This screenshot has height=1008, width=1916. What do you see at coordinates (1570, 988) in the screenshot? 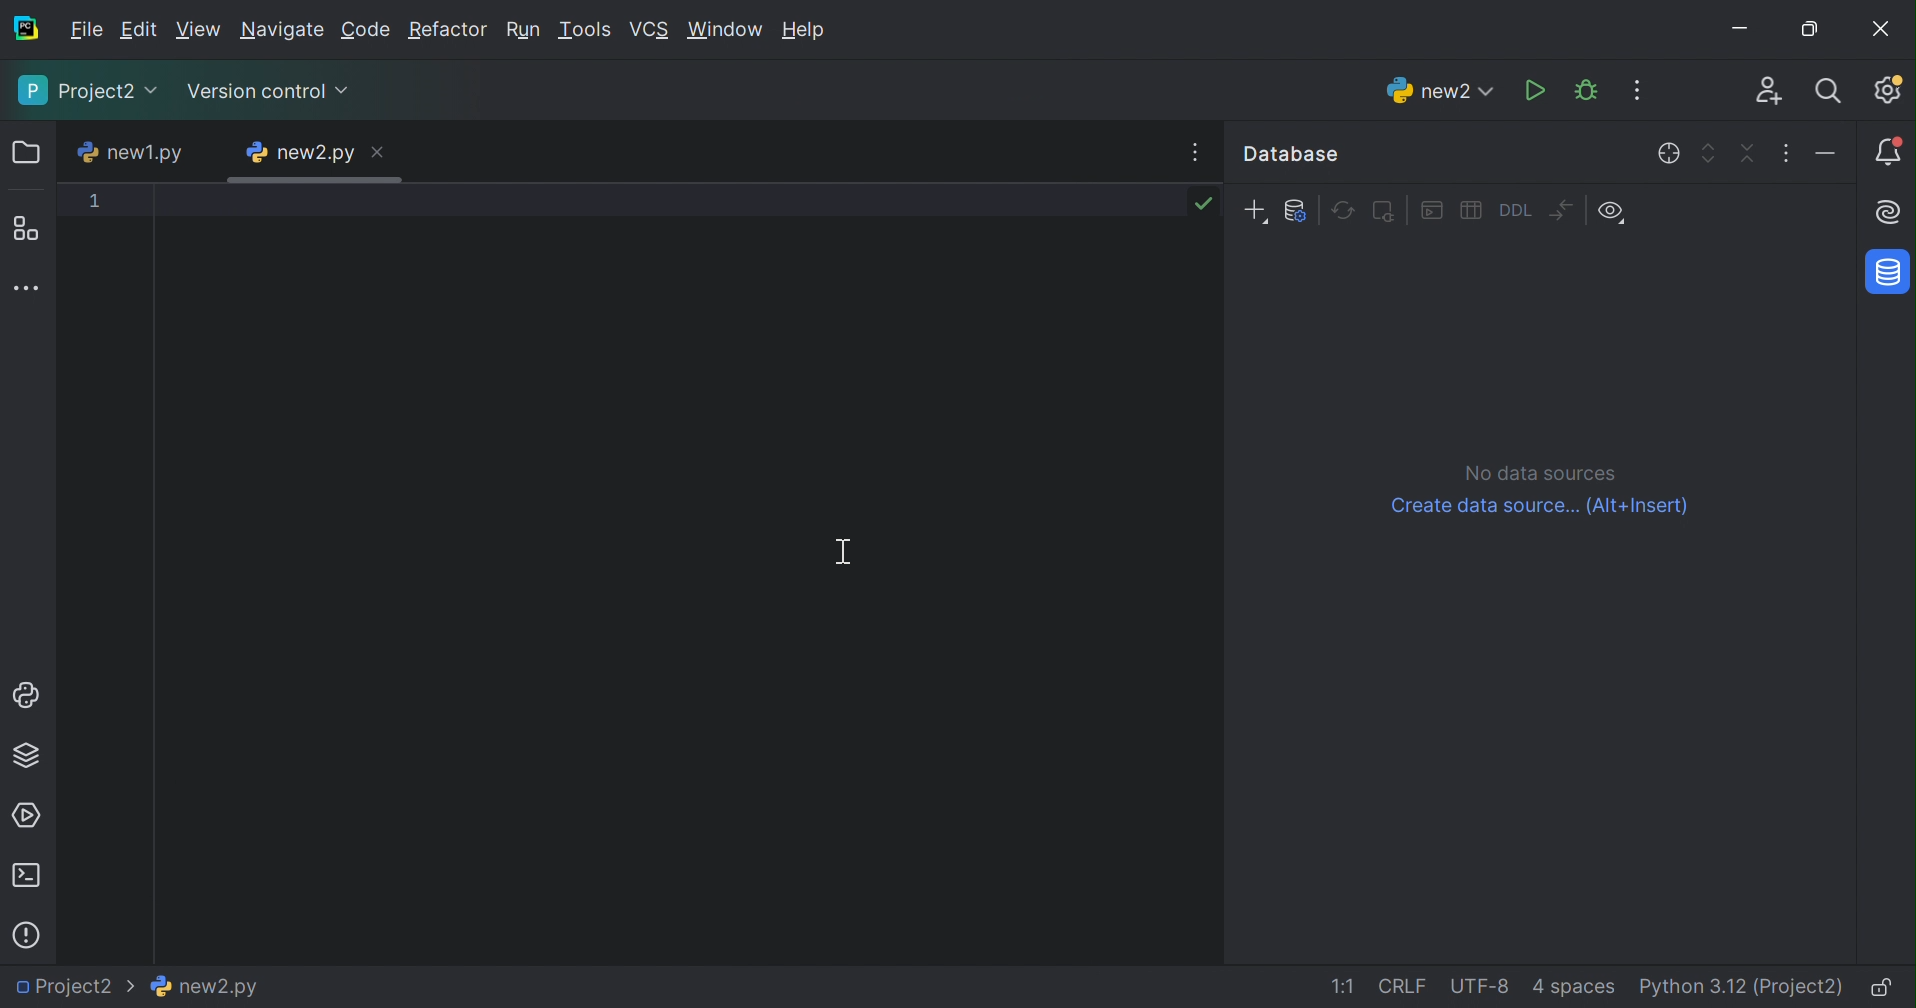
I see `4 spaces` at bounding box center [1570, 988].